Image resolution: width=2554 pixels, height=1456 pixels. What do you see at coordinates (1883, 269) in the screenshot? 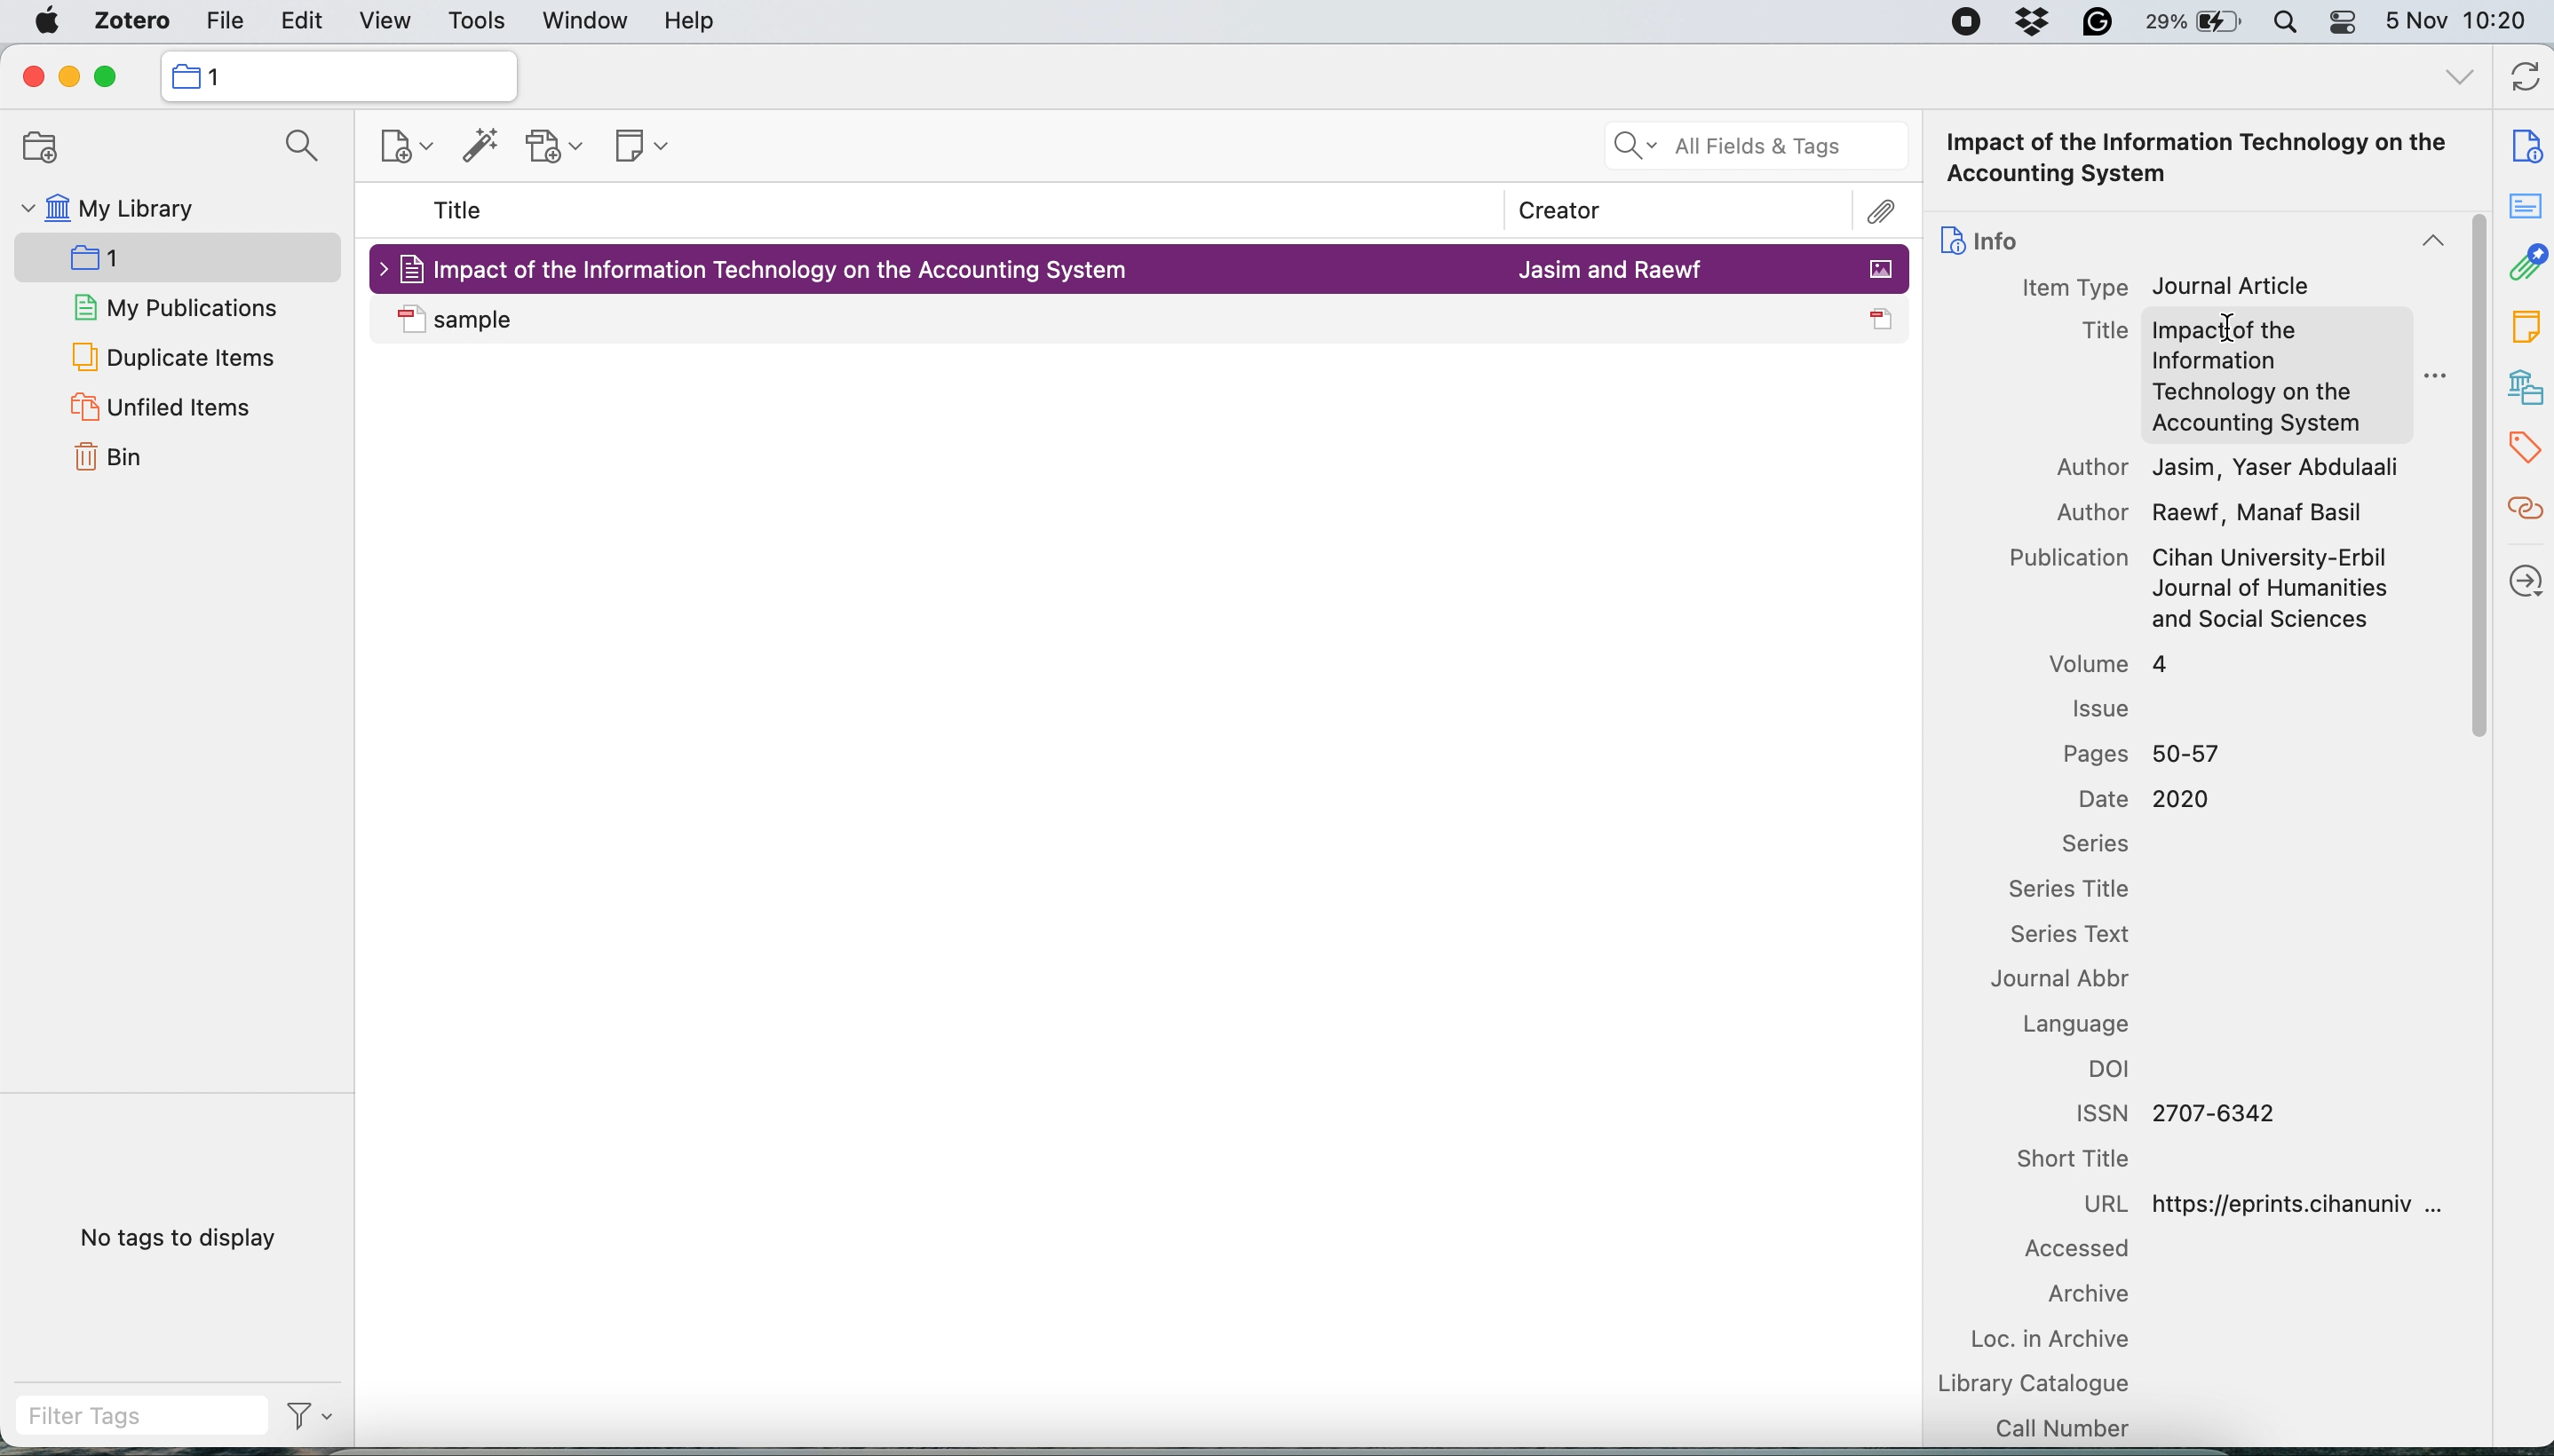
I see `icon` at bounding box center [1883, 269].